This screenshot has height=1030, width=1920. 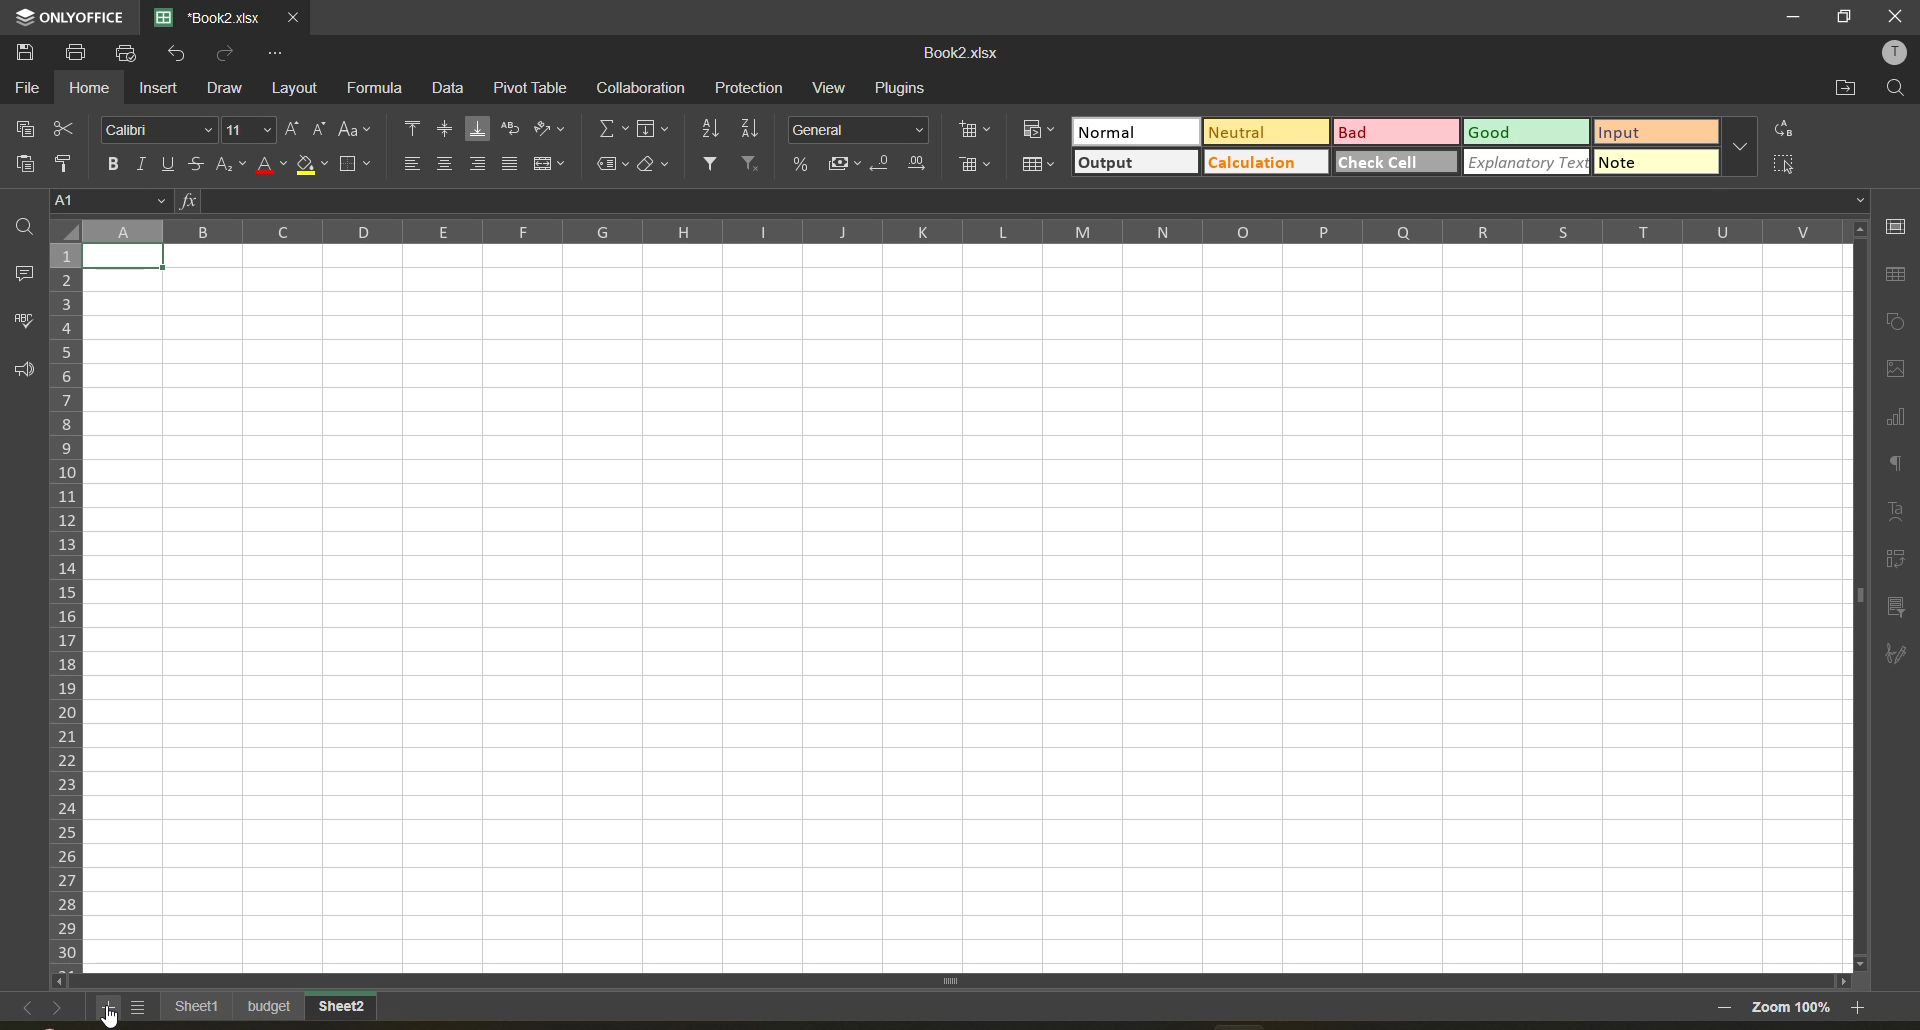 I want to click on increase decimal, so click(x=916, y=163).